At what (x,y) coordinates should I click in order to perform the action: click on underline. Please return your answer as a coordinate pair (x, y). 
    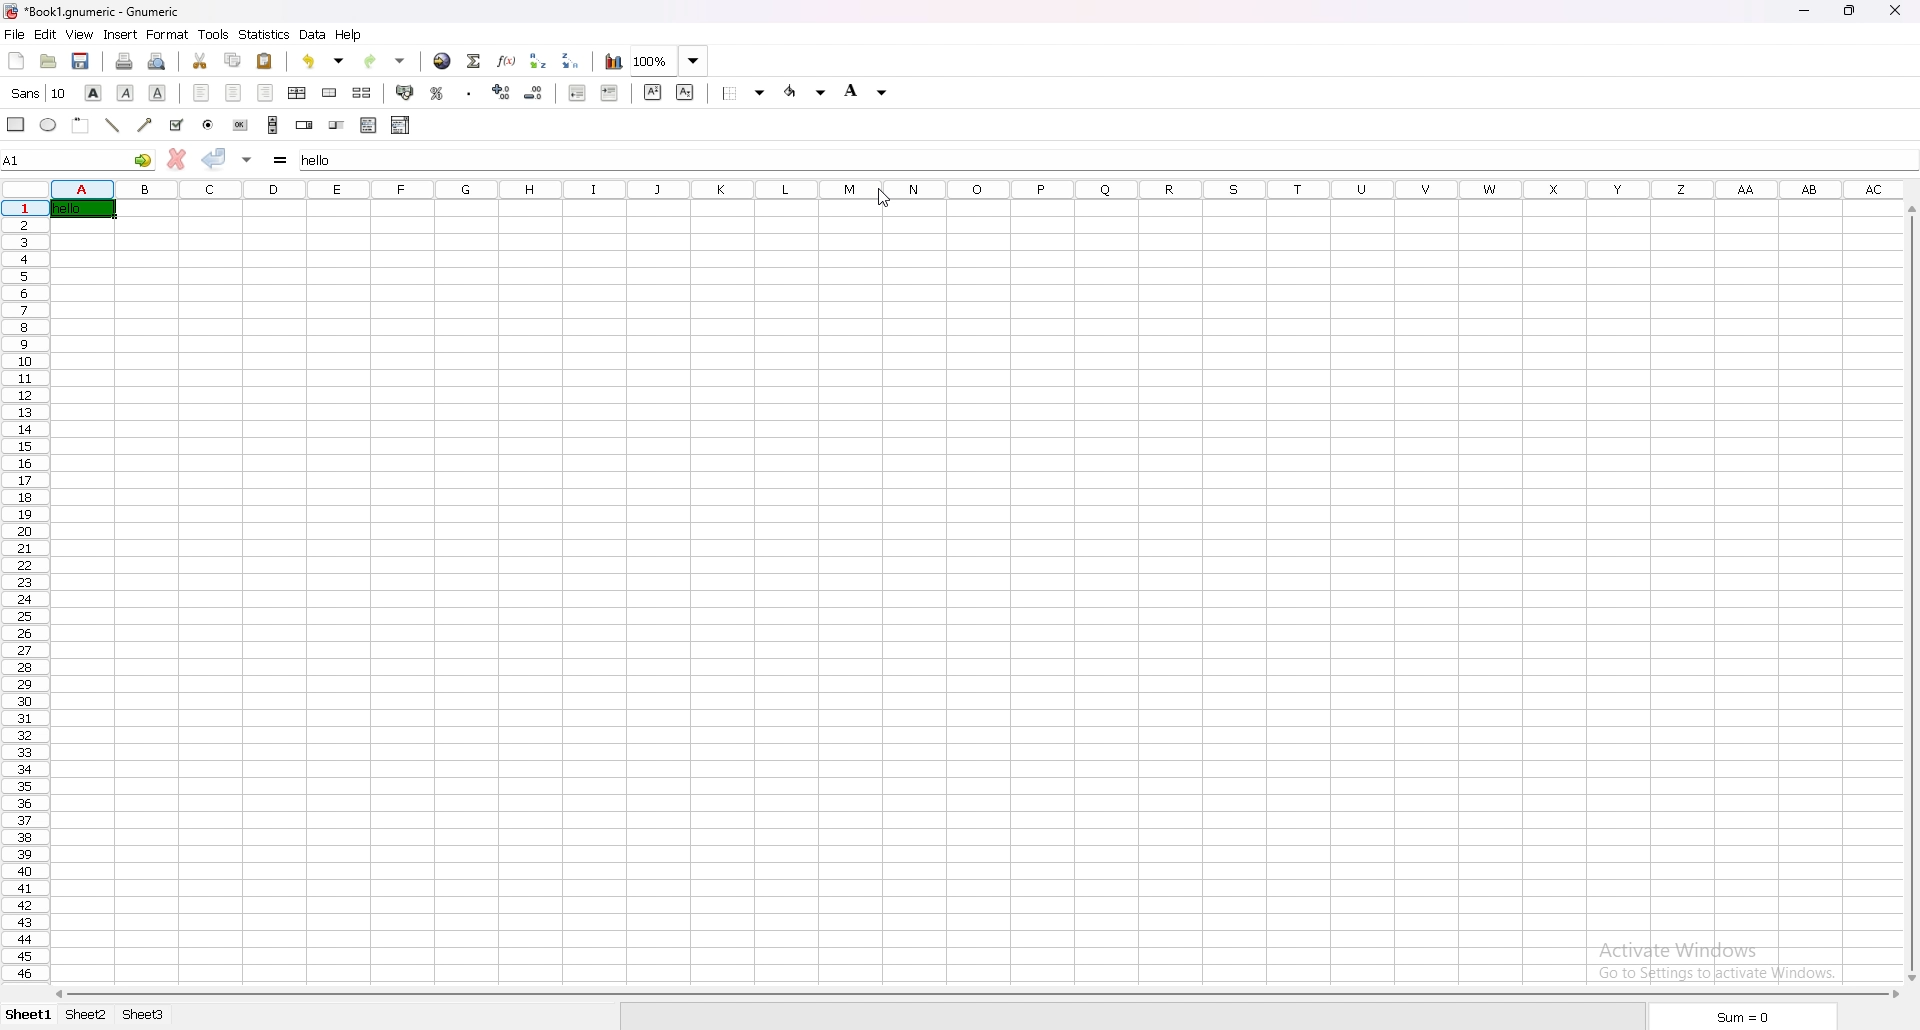
    Looking at the image, I should click on (158, 93).